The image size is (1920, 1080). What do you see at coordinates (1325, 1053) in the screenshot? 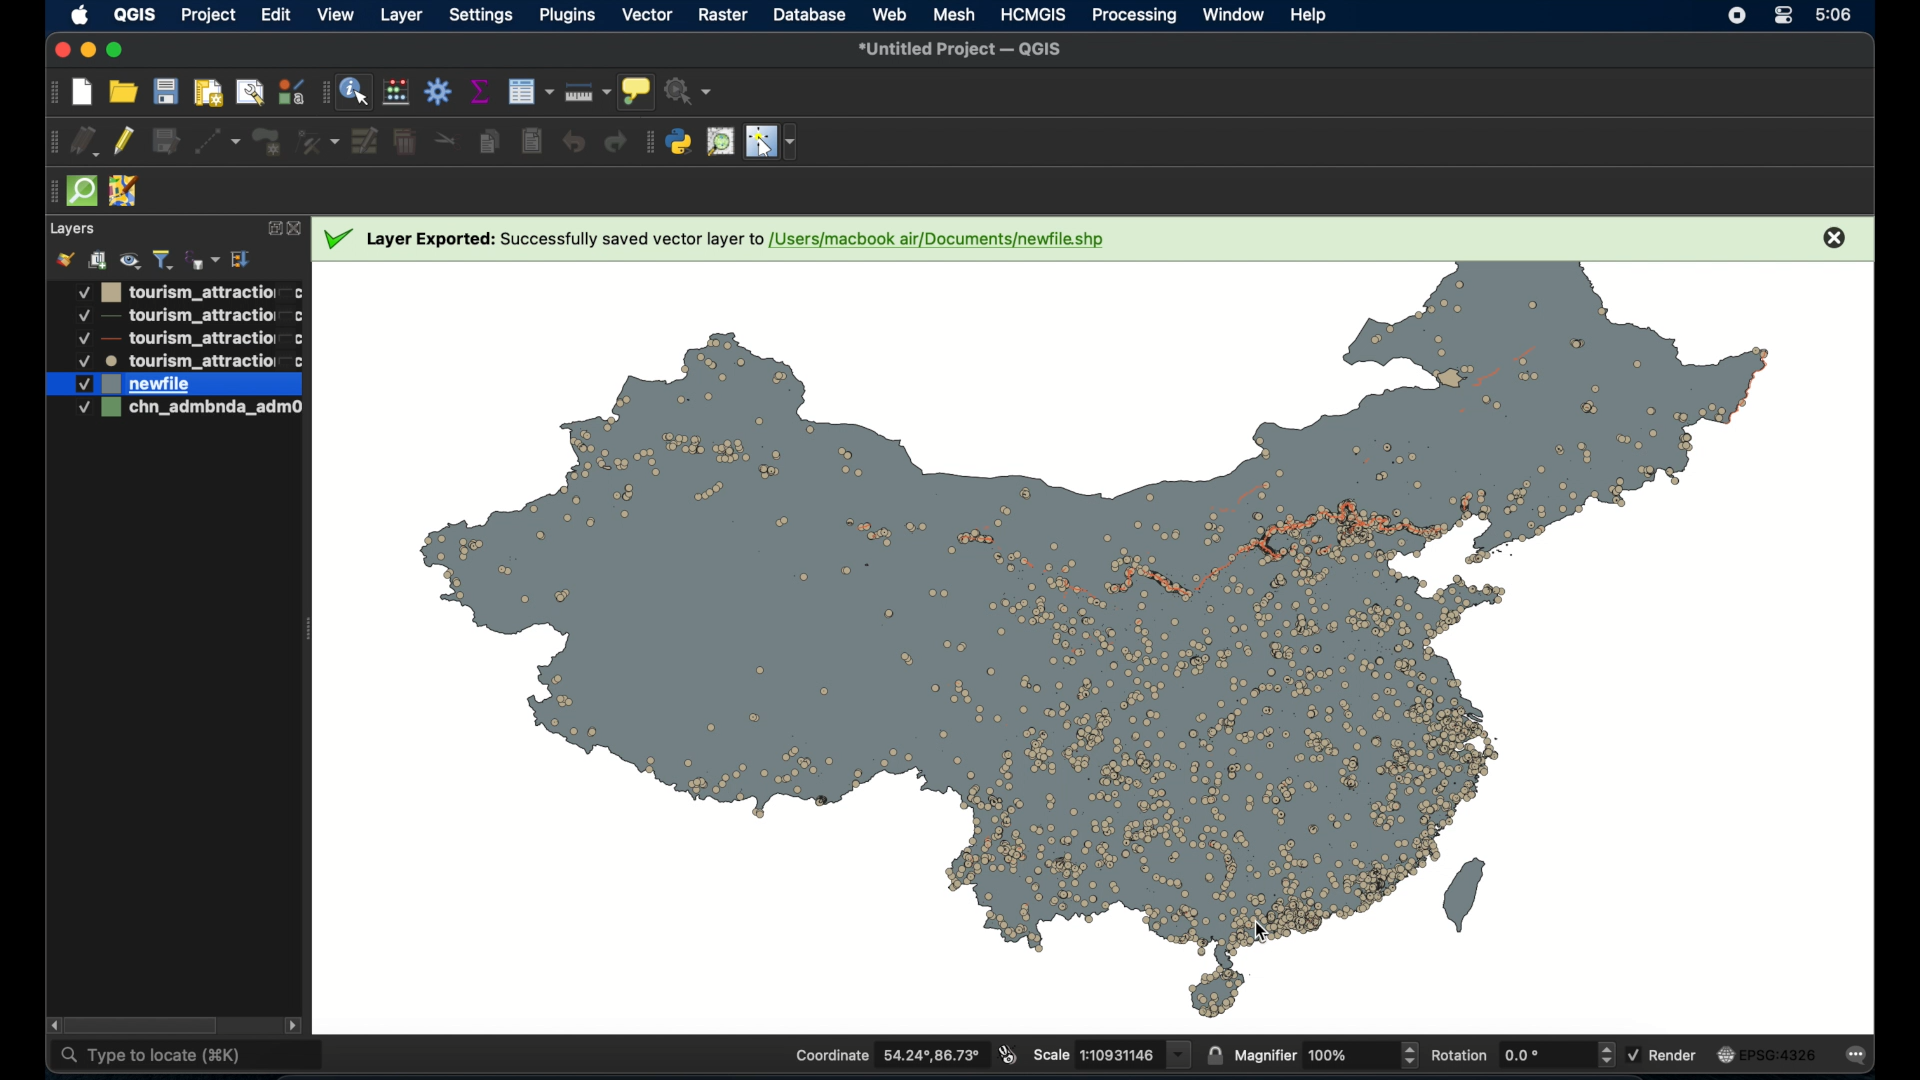
I see `magnifier` at bounding box center [1325, 1053].